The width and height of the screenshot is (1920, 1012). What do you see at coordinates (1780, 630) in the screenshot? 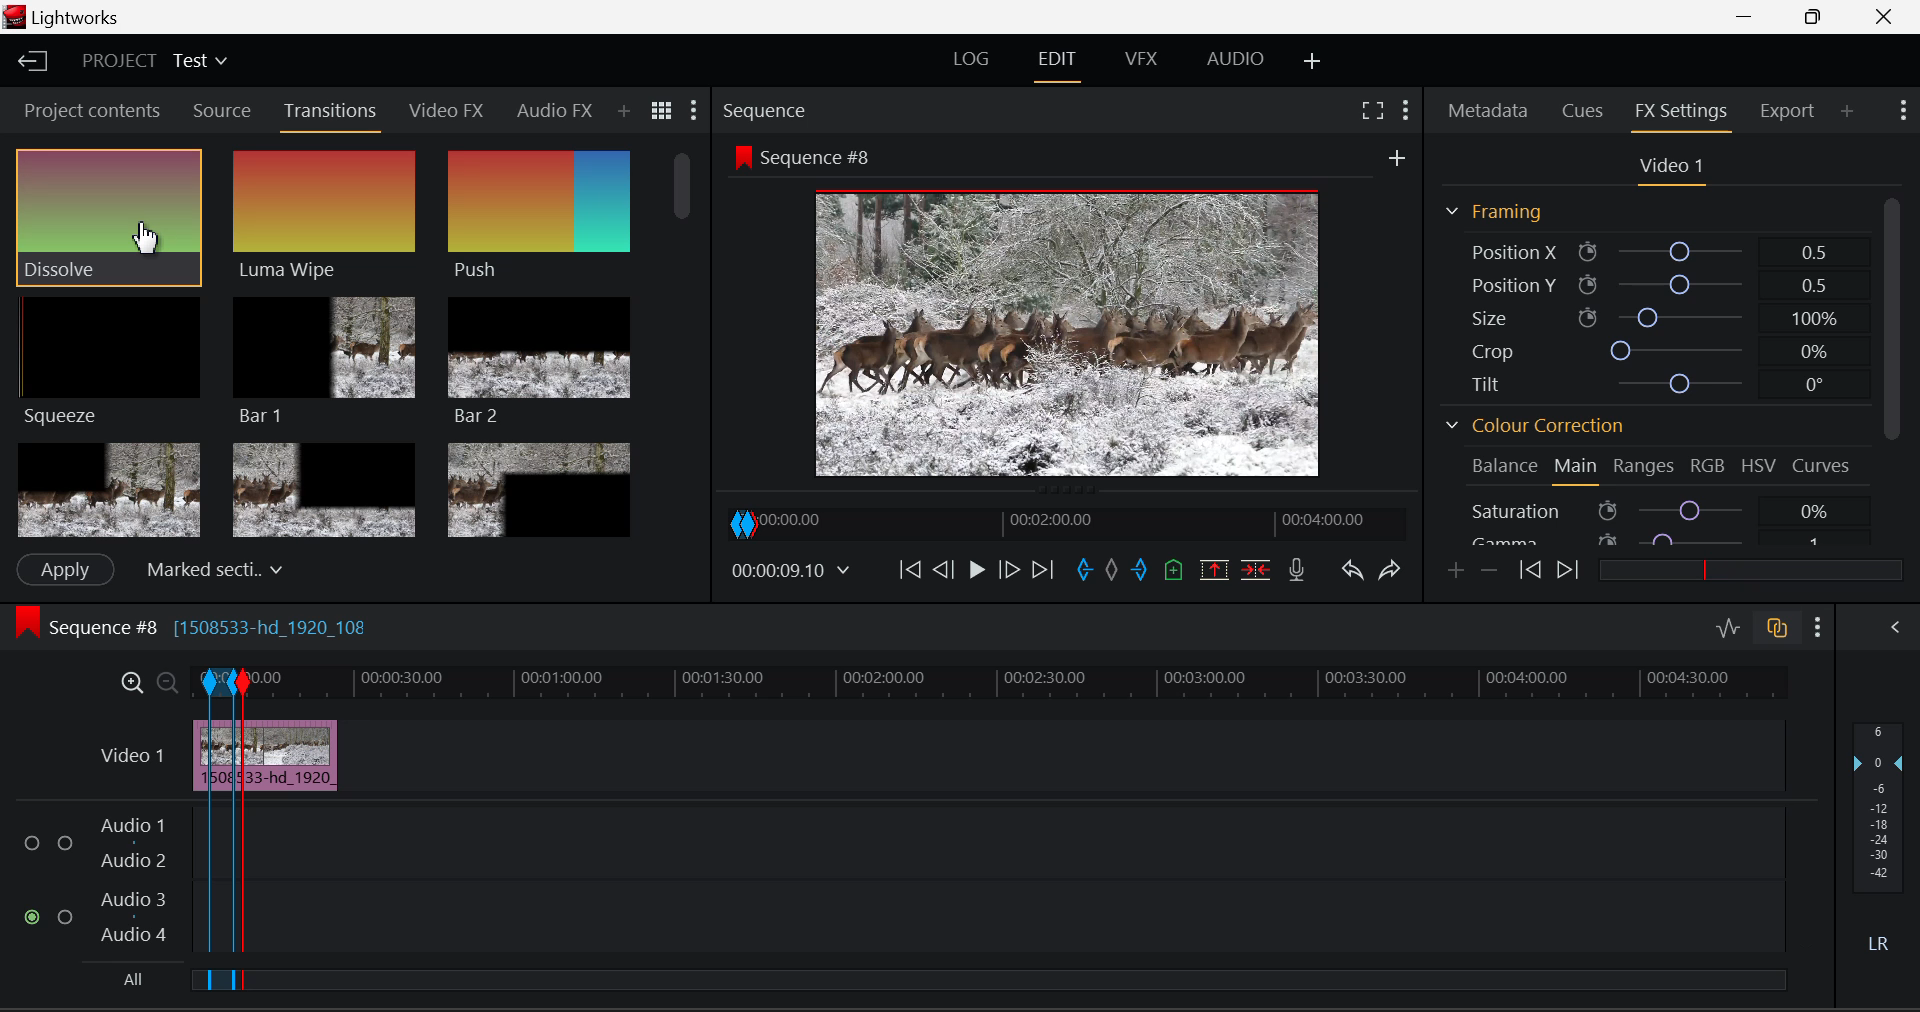
I see `Toggle Audio Track Sync` at bounding box center [1780, 630].